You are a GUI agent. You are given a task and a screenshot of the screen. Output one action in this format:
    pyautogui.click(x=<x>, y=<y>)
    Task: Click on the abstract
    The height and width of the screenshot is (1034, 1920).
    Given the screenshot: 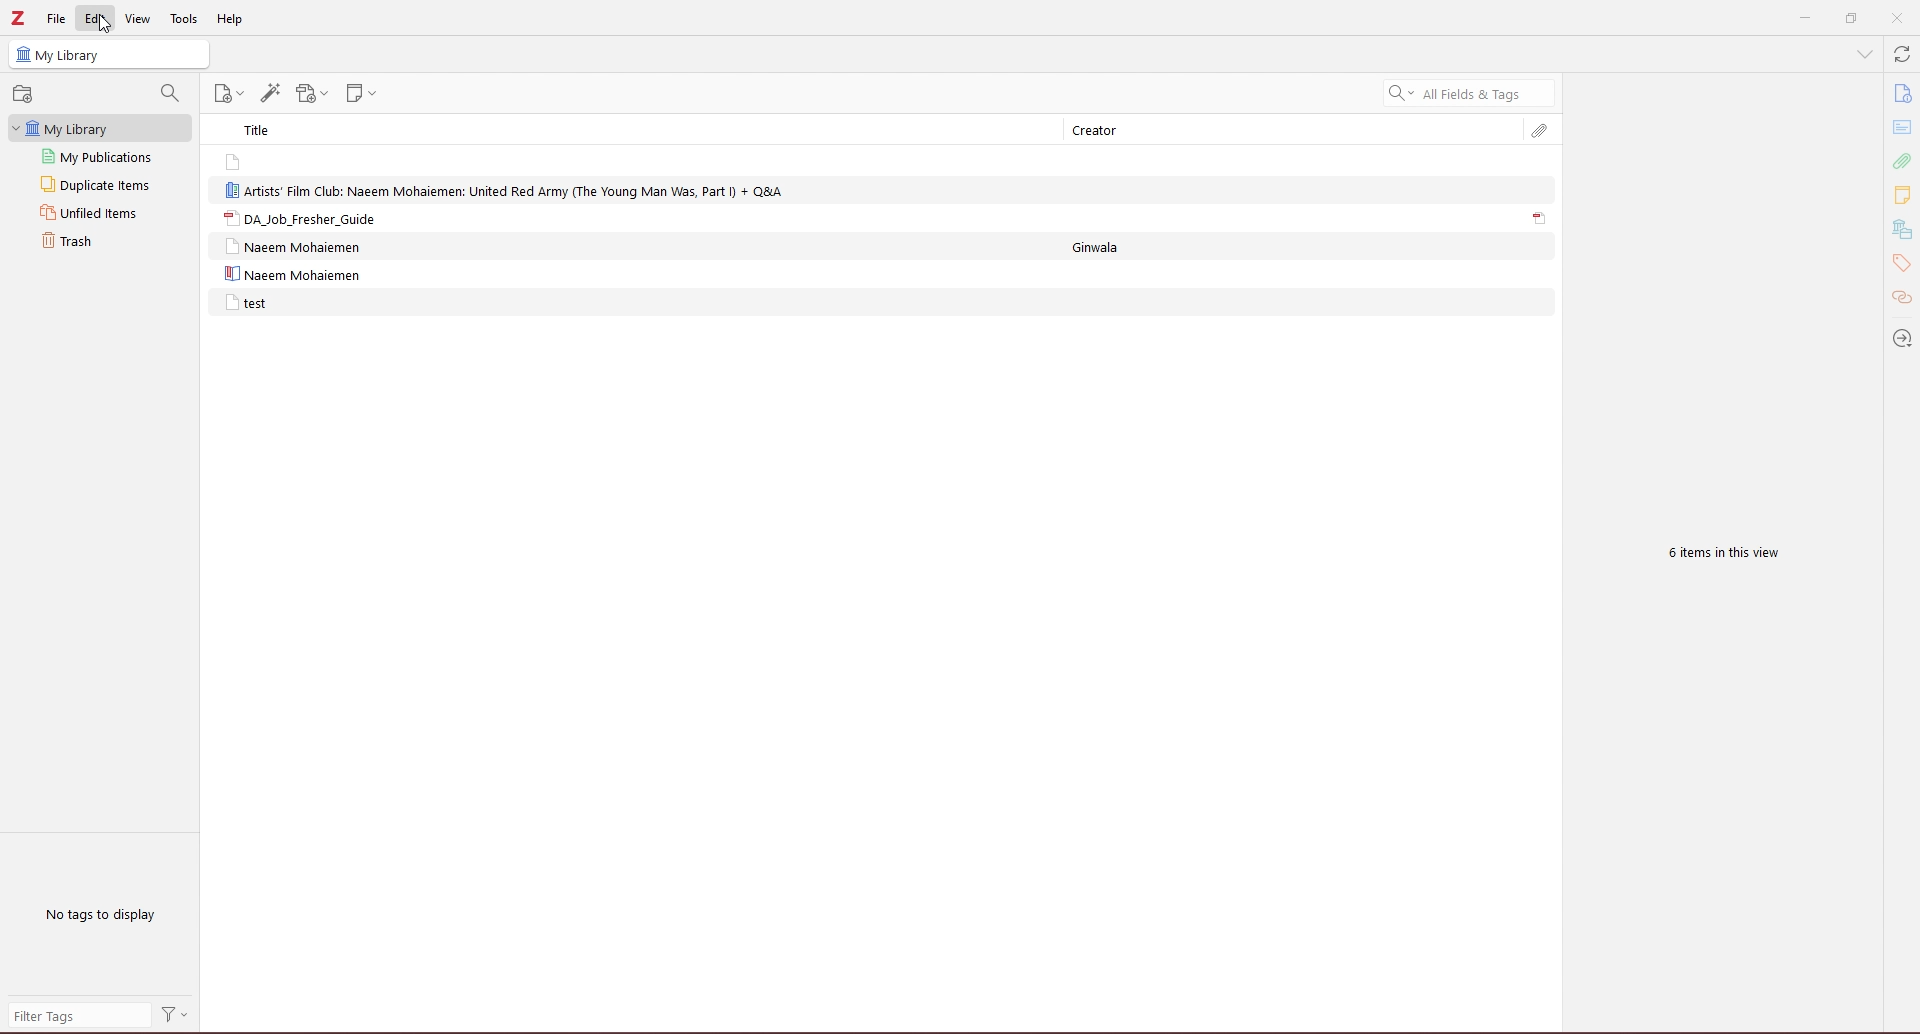 What is the action you would take?
    pyautogui.click(x=1903, y=128)
    